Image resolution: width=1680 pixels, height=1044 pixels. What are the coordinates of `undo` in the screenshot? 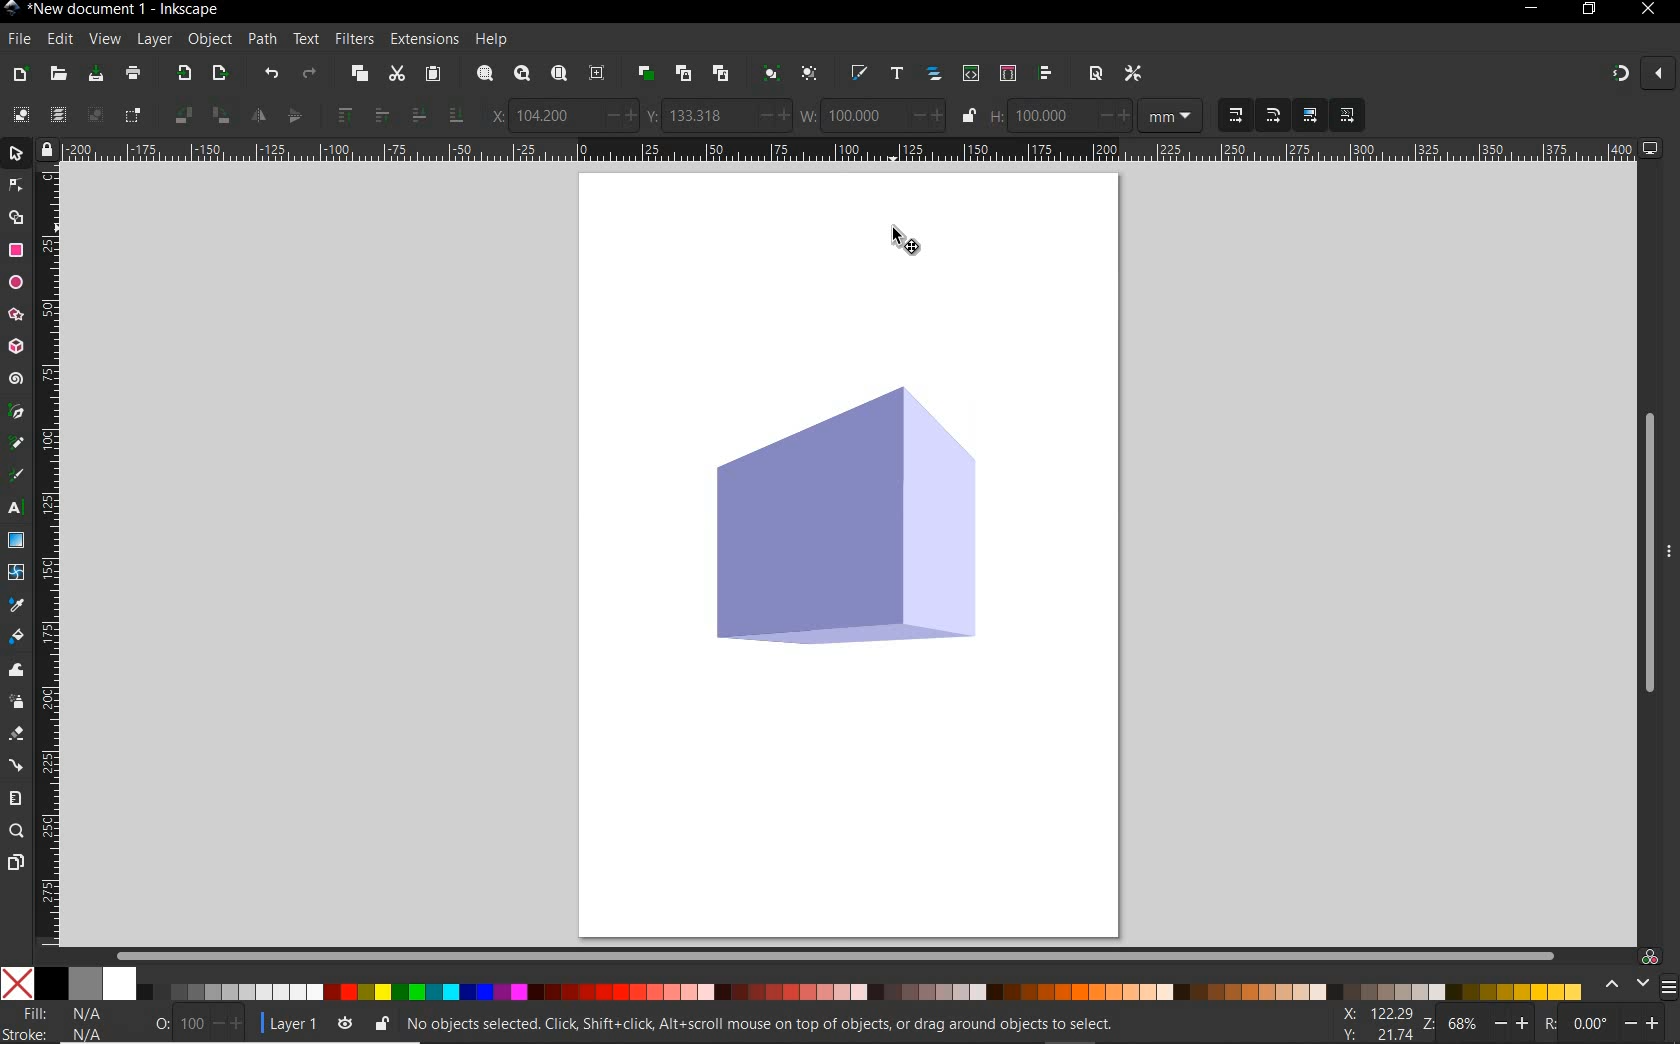 It's located at (271, 73).